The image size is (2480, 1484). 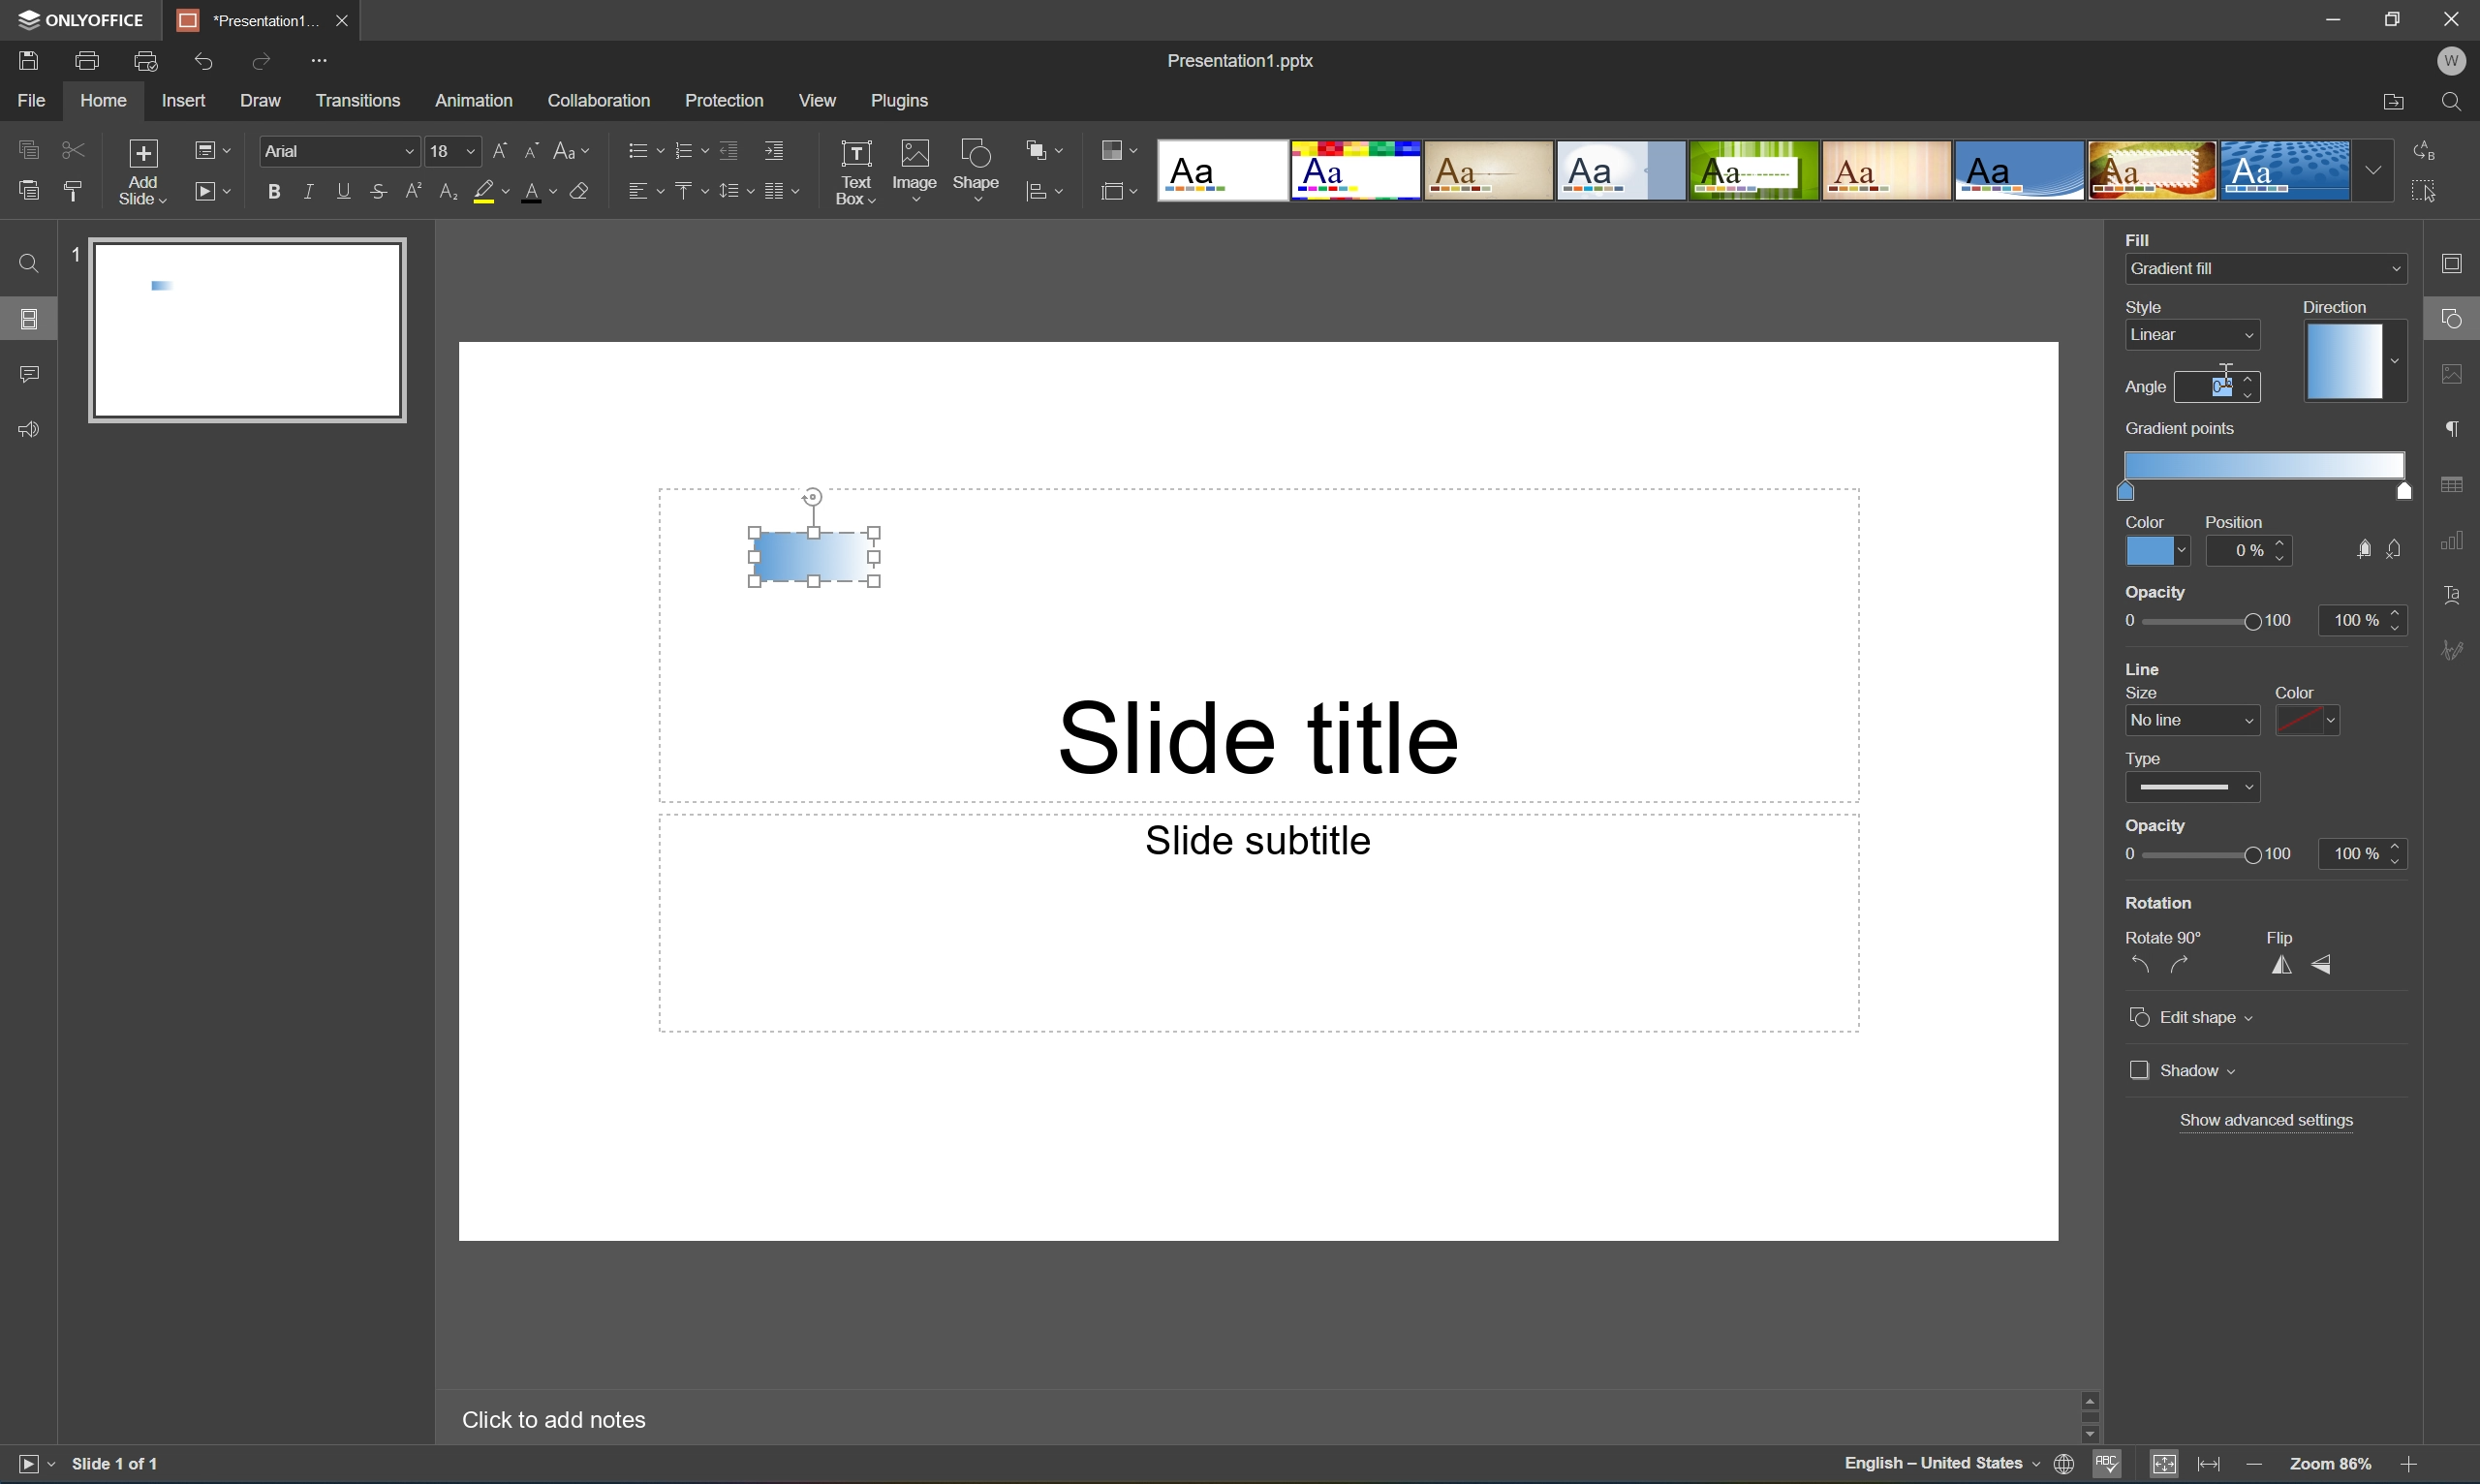 What do you see at coordinates (2424, 147) in the screenshot?
I see `Replace` at bounding box center [2424, 147].